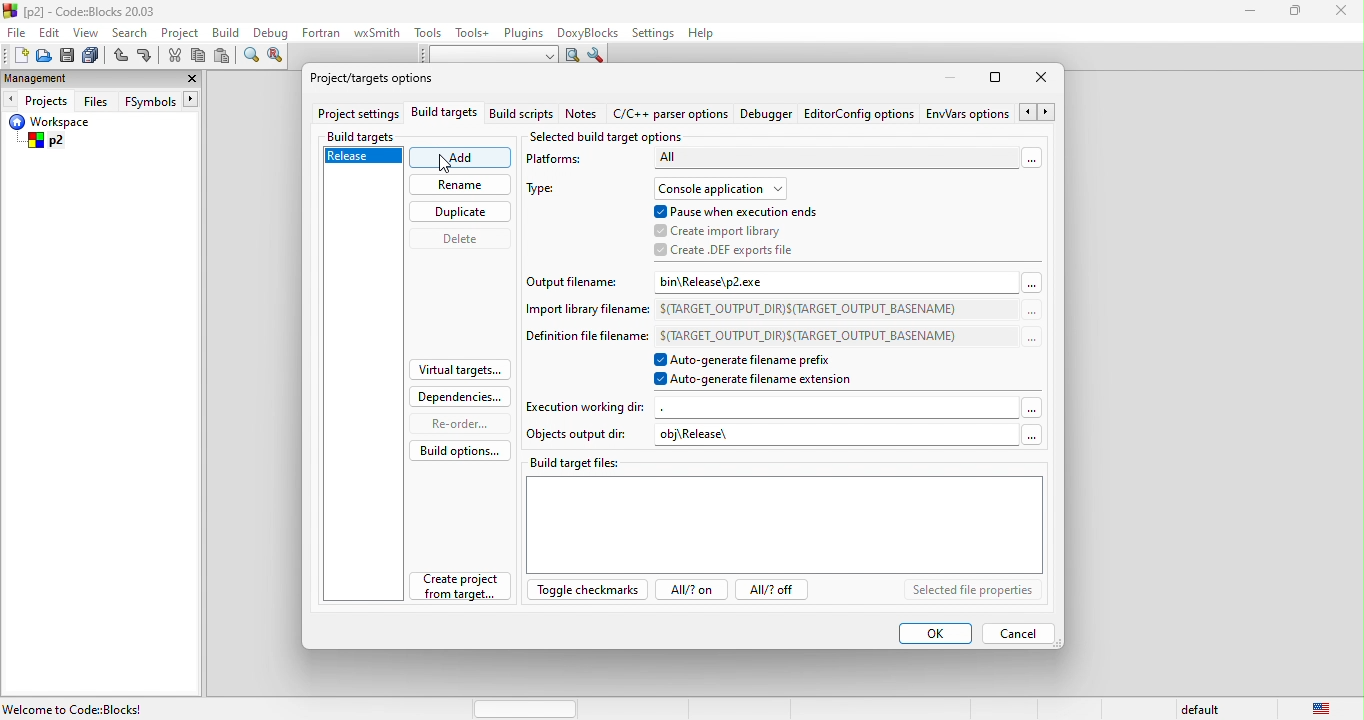 The width and height of the screenshot is (1364, 720). What do you see at coordinates (92, 56) in the screenshot?
I see `save everything` at bounding box center [92, 56].